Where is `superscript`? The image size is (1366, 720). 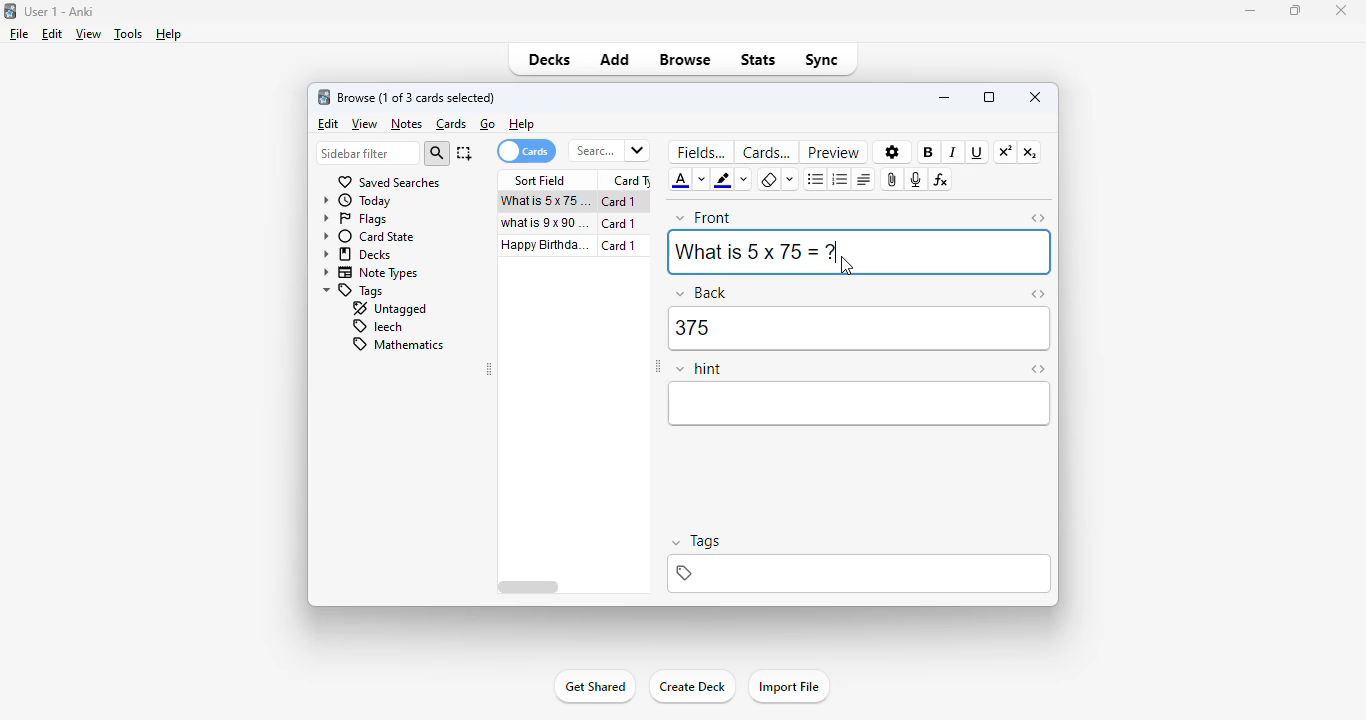 superscript is located at coordinates (1006, 152).